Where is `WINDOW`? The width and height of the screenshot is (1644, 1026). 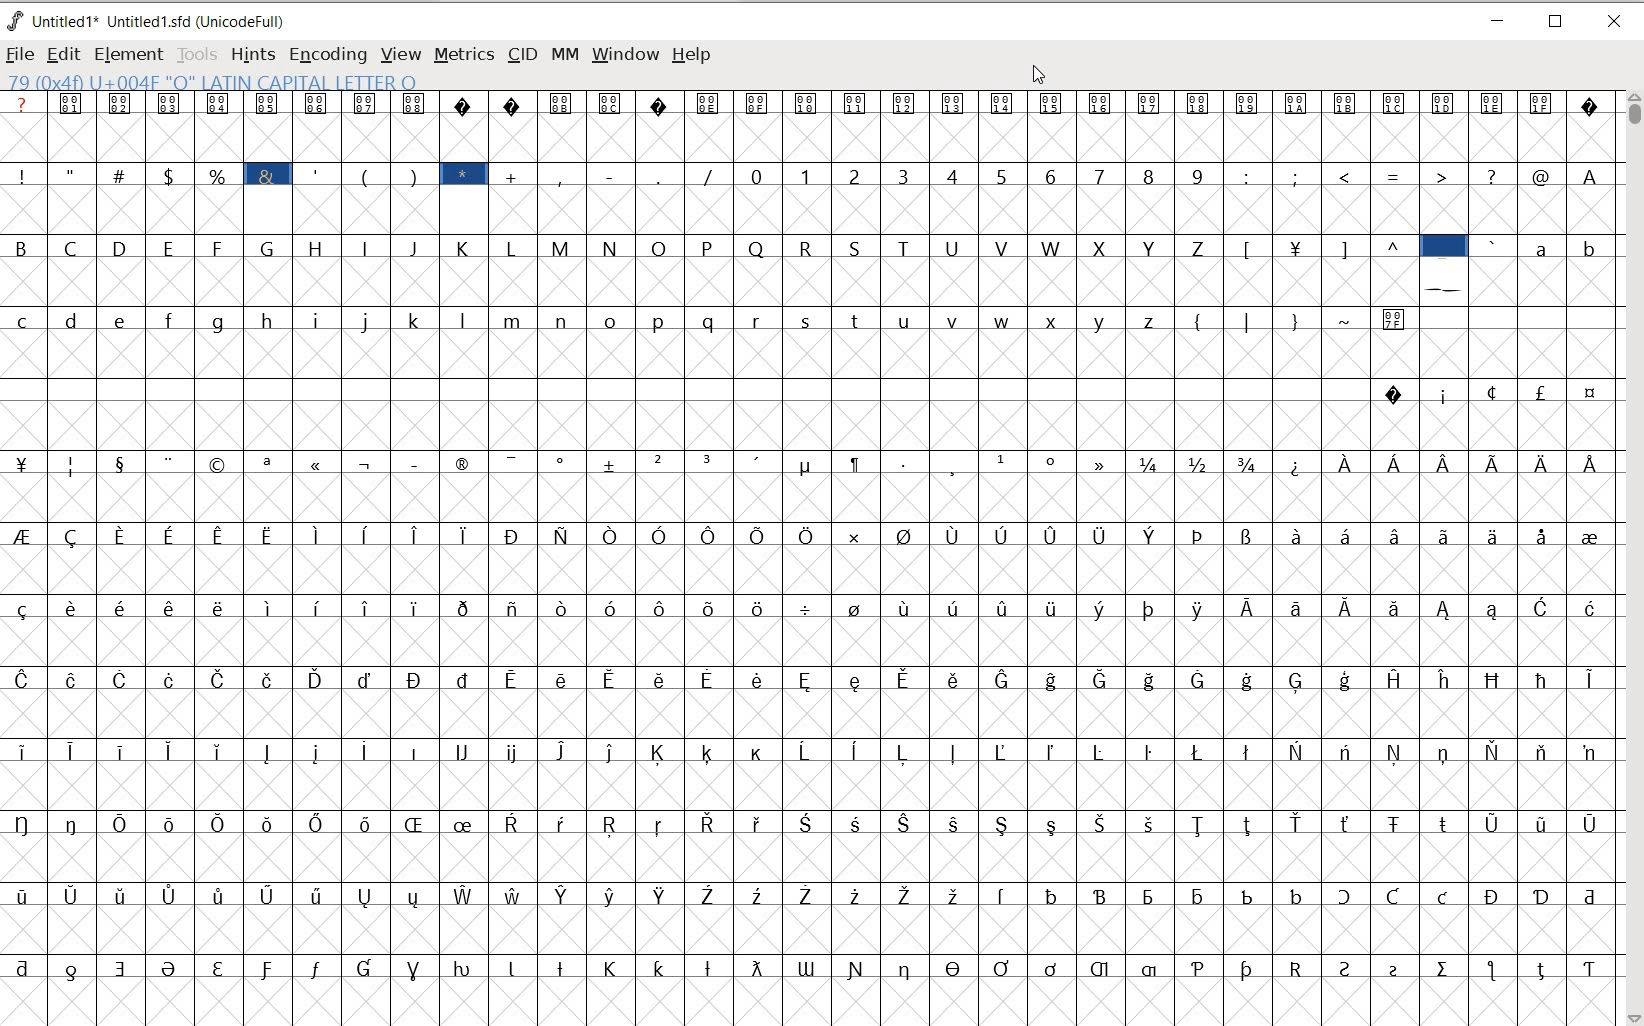 WINDOW is located at coordinates (624, 54).